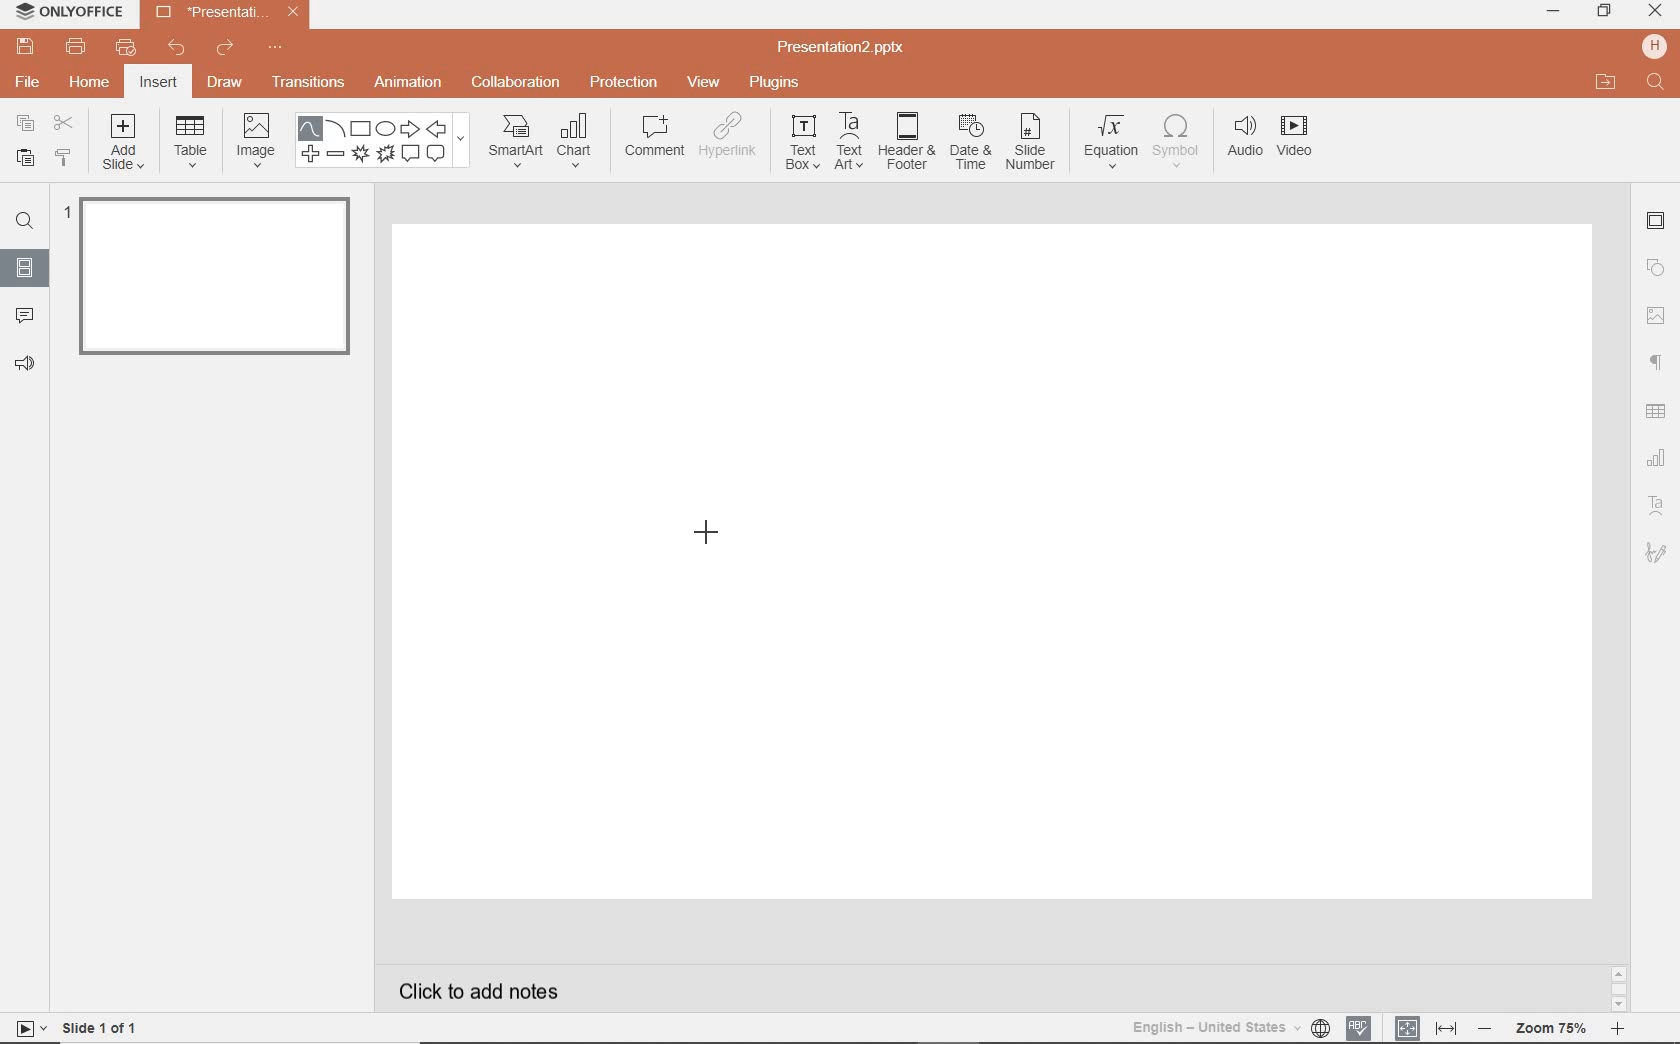 The image size is (1680, 1044). Describe the element at coordinates (62, 157) in the screenshot. I see `COPY STYLE` at that location.